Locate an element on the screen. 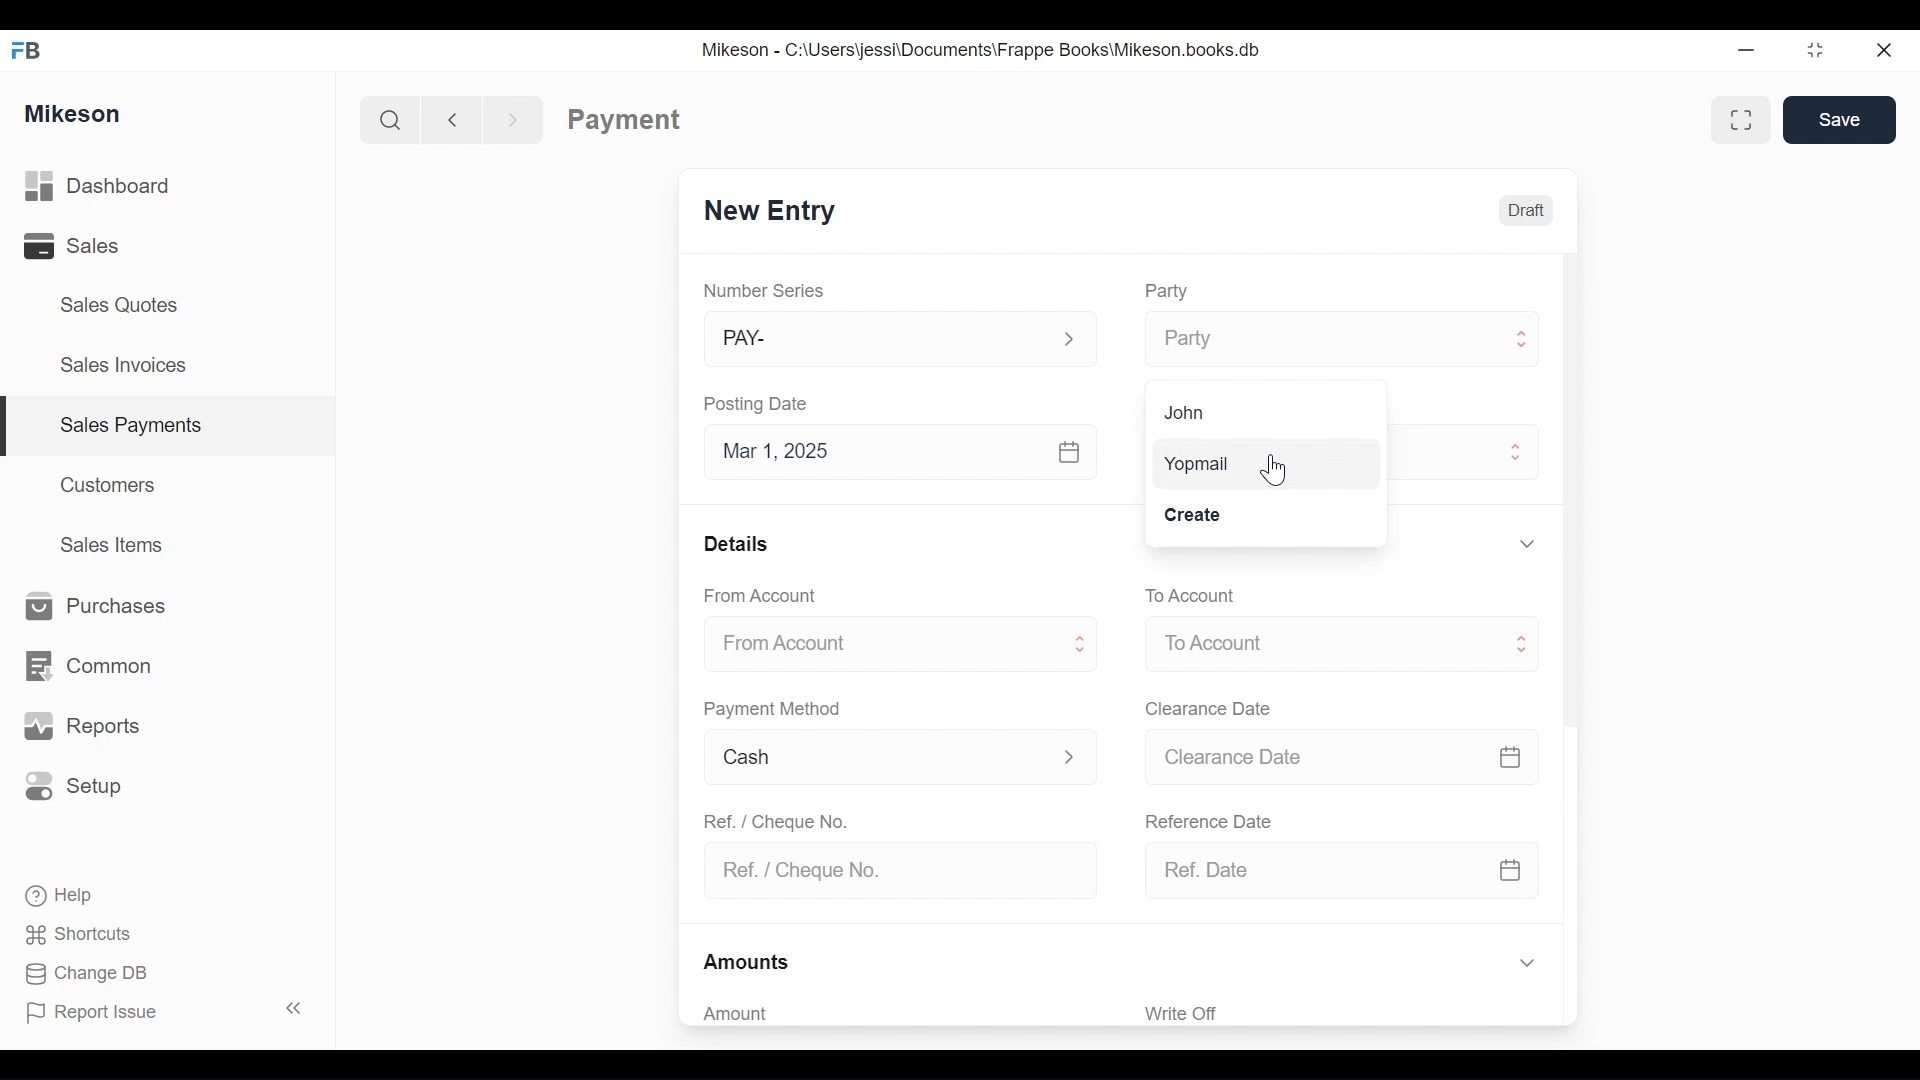  Purchases is located at coordinates (95, 606).